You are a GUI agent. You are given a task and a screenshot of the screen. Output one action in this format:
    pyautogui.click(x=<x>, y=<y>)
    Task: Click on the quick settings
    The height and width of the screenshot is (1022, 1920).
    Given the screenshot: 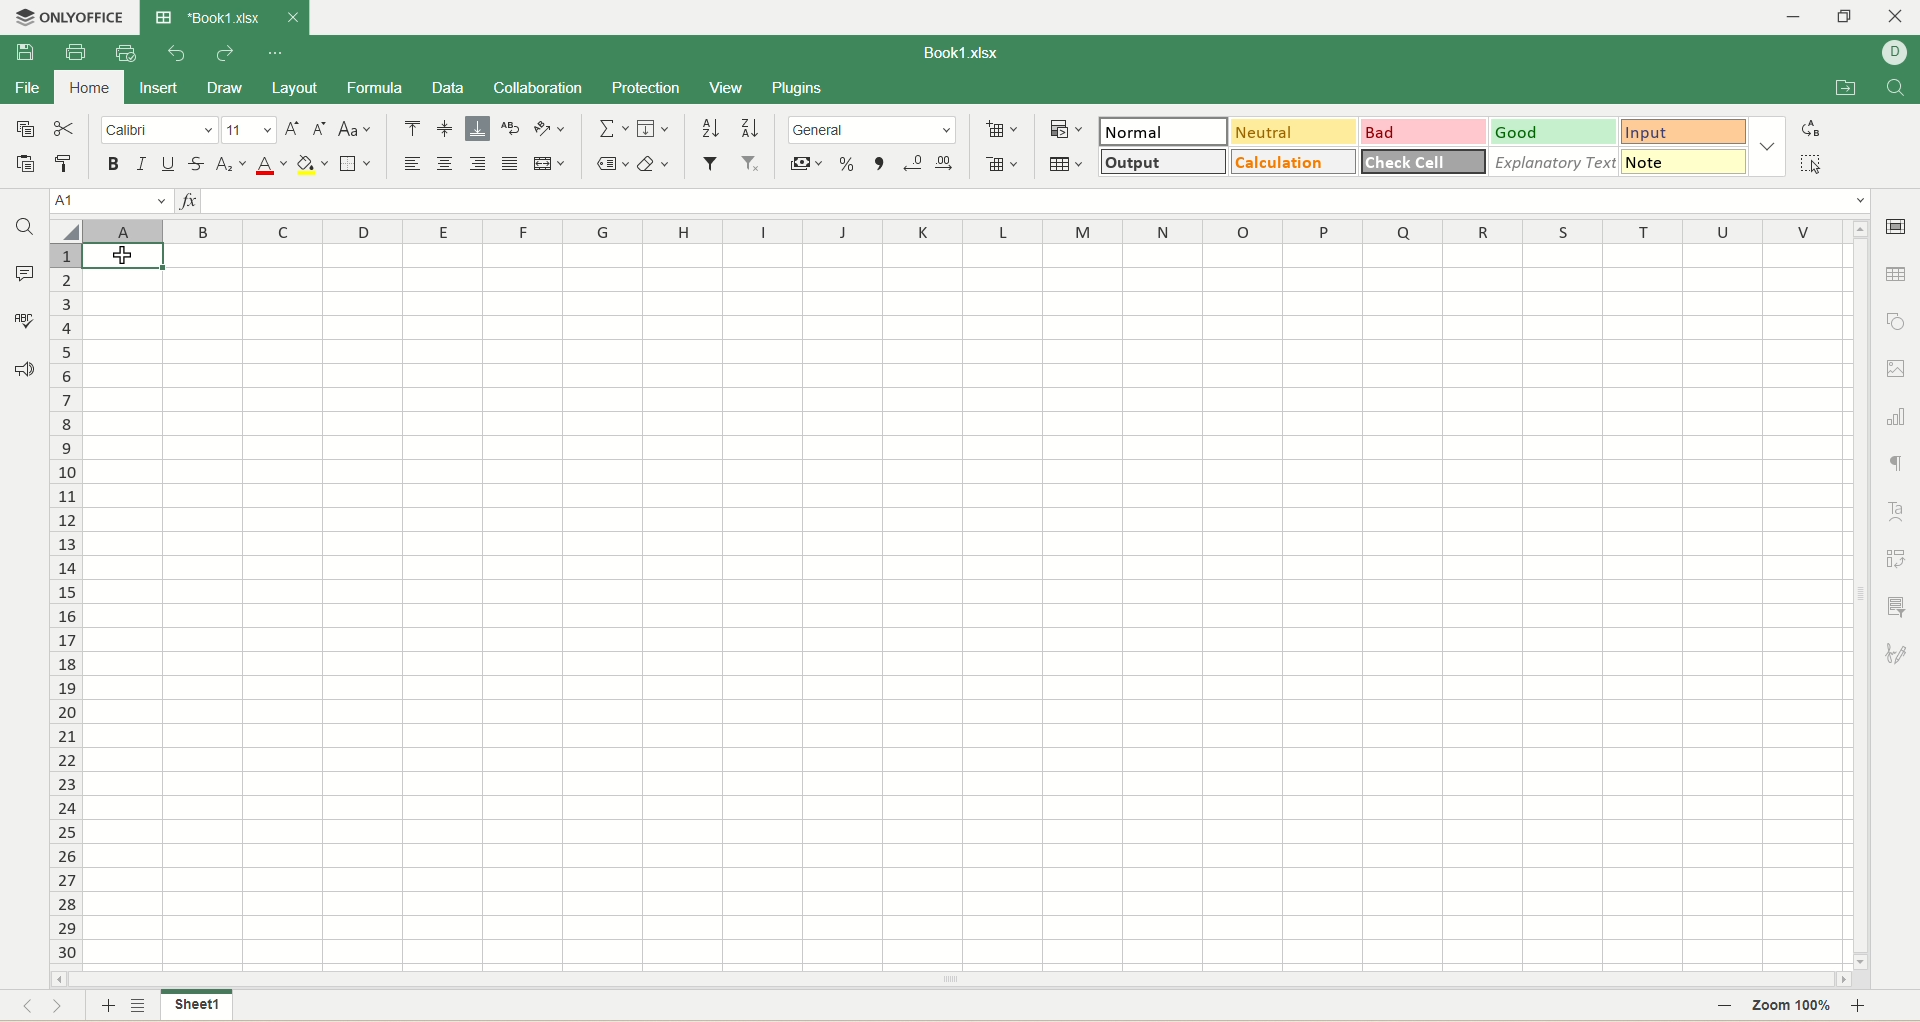 What is the action you would take?
    pyautogui.click(x=275, y=56)
    